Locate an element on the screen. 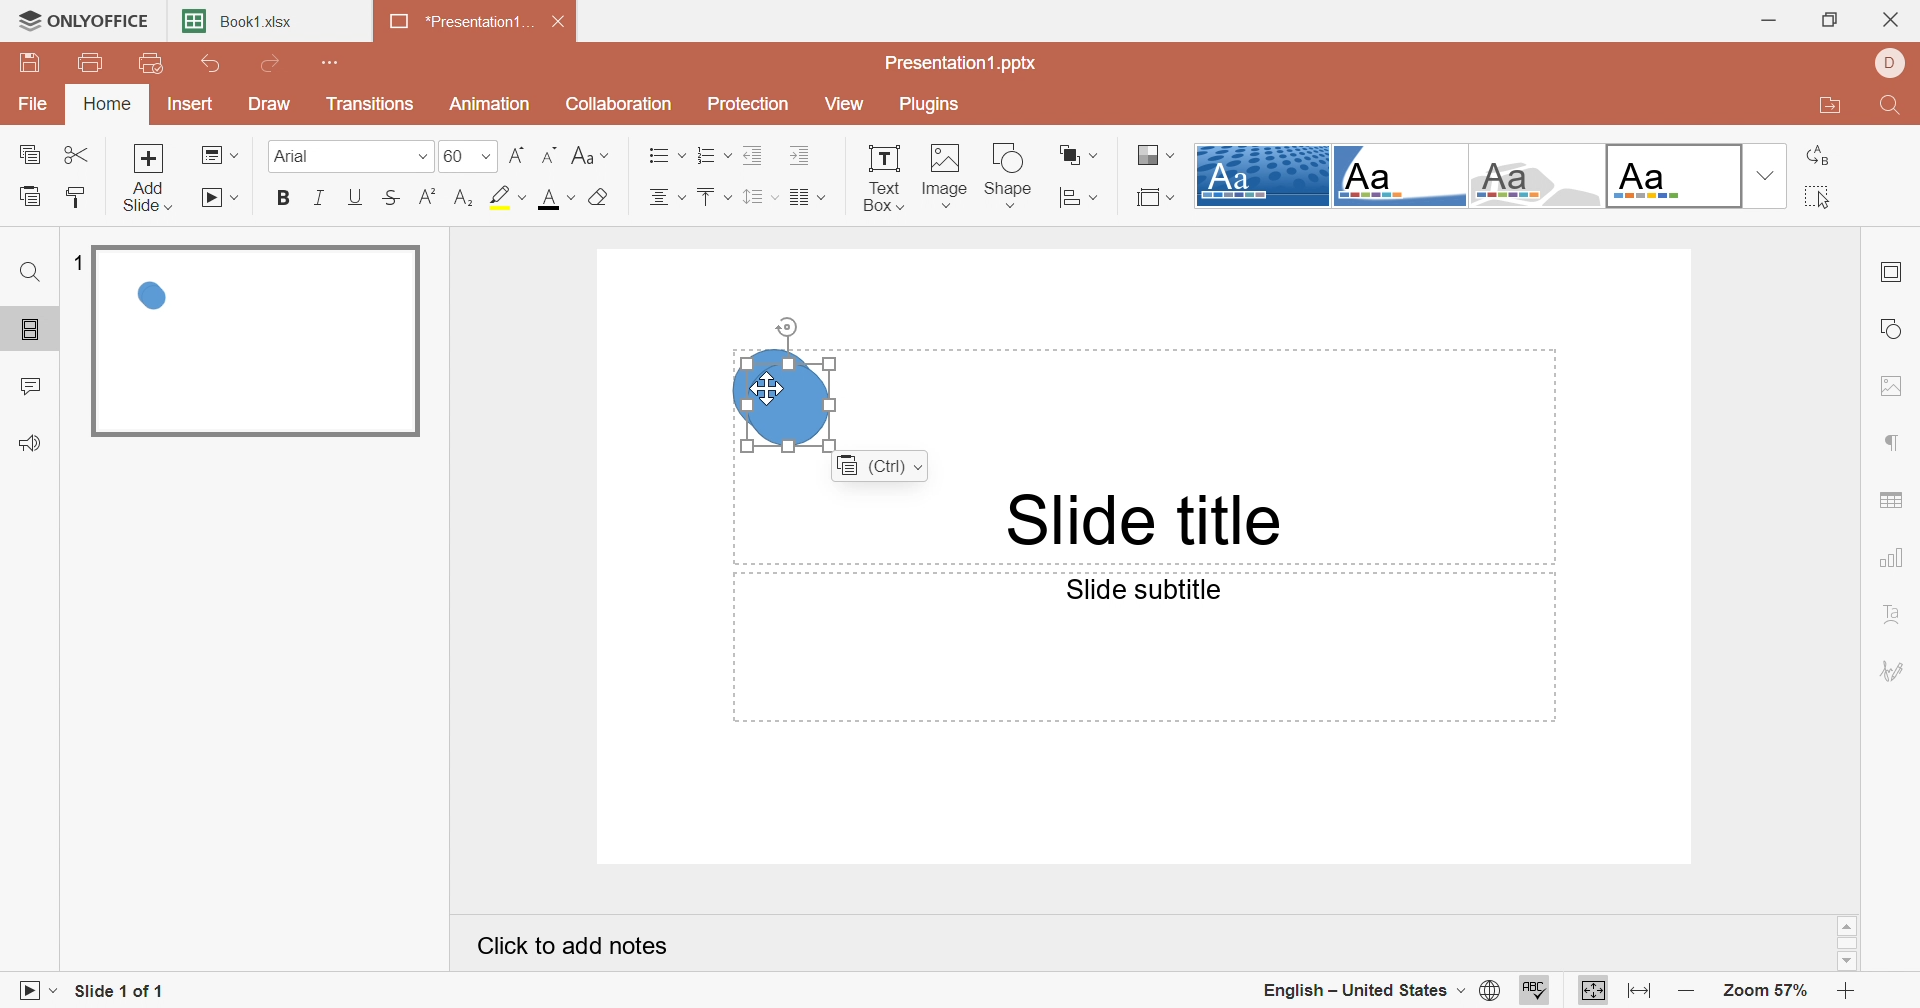 This screenshot has width=1920, height=1008. Superscript is located at coordinates (432, 197).